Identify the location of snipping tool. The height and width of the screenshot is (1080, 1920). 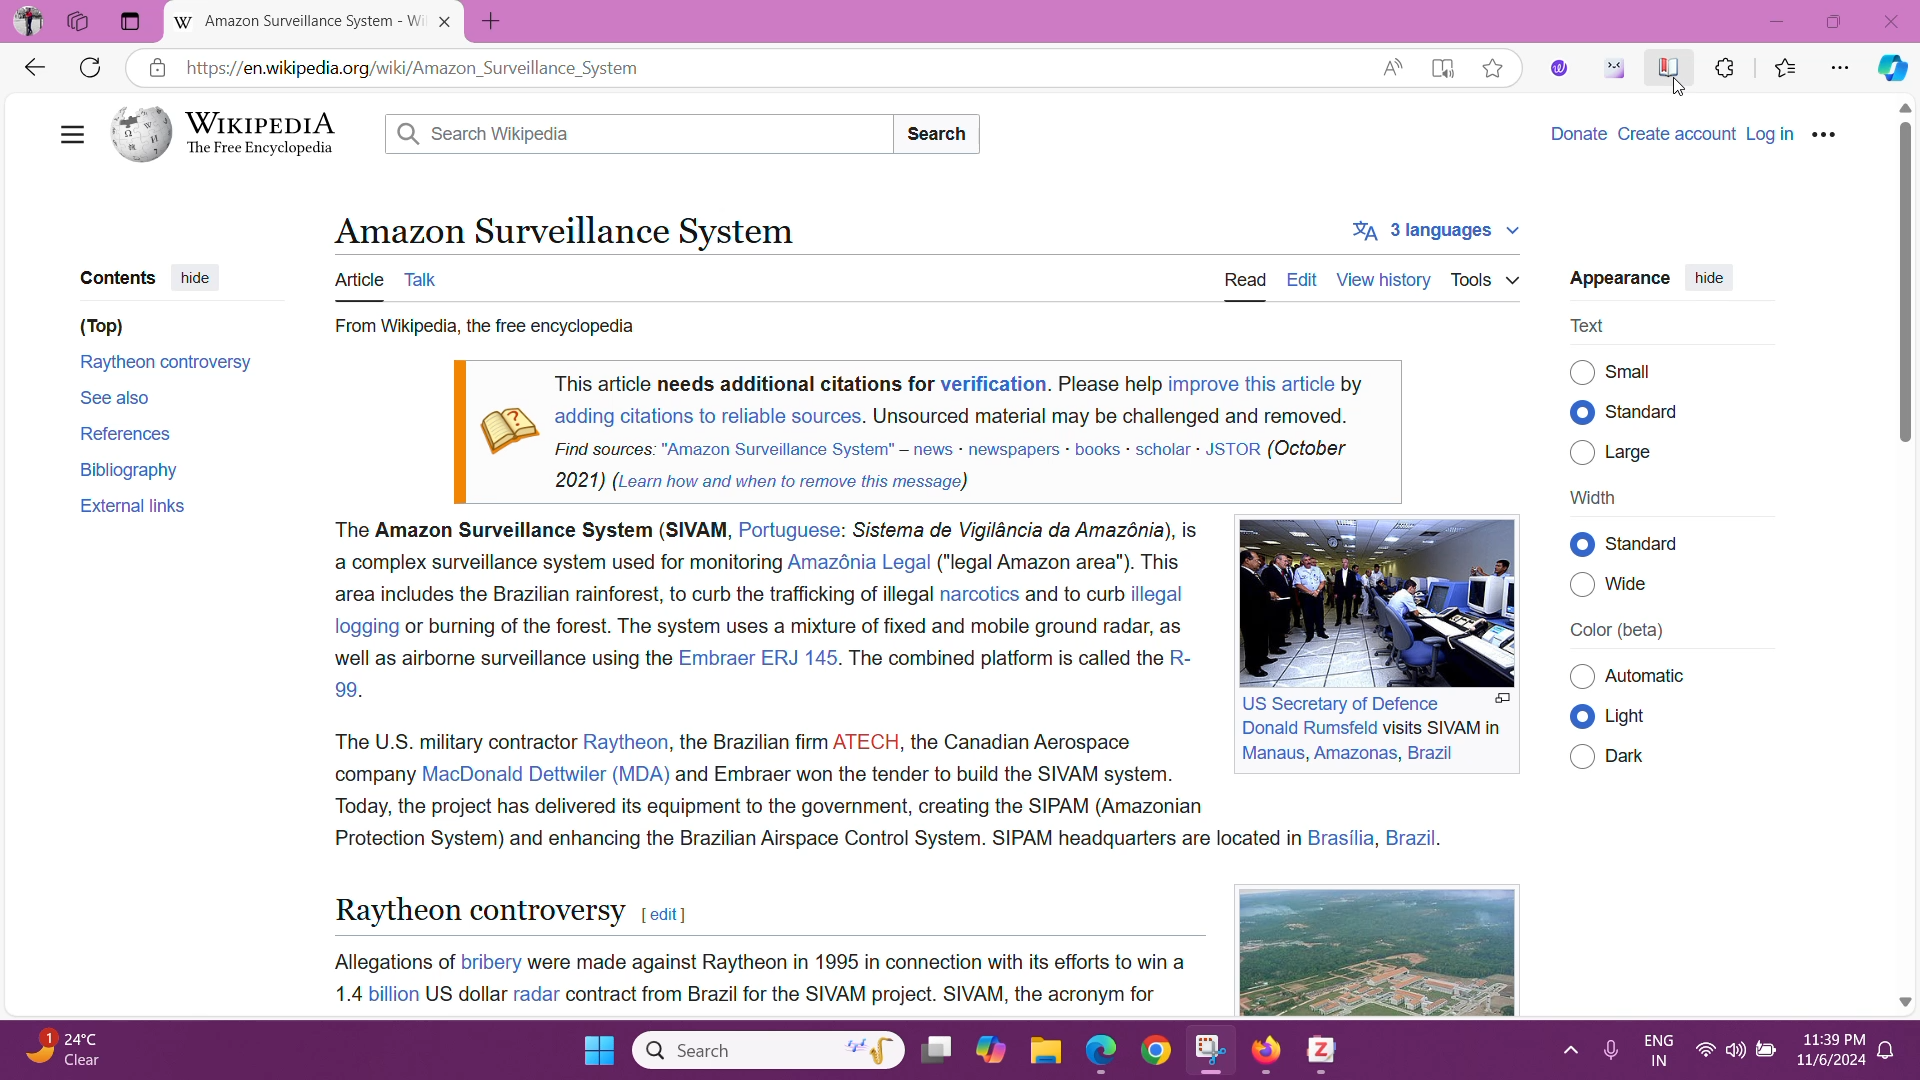
(1209, 1048).